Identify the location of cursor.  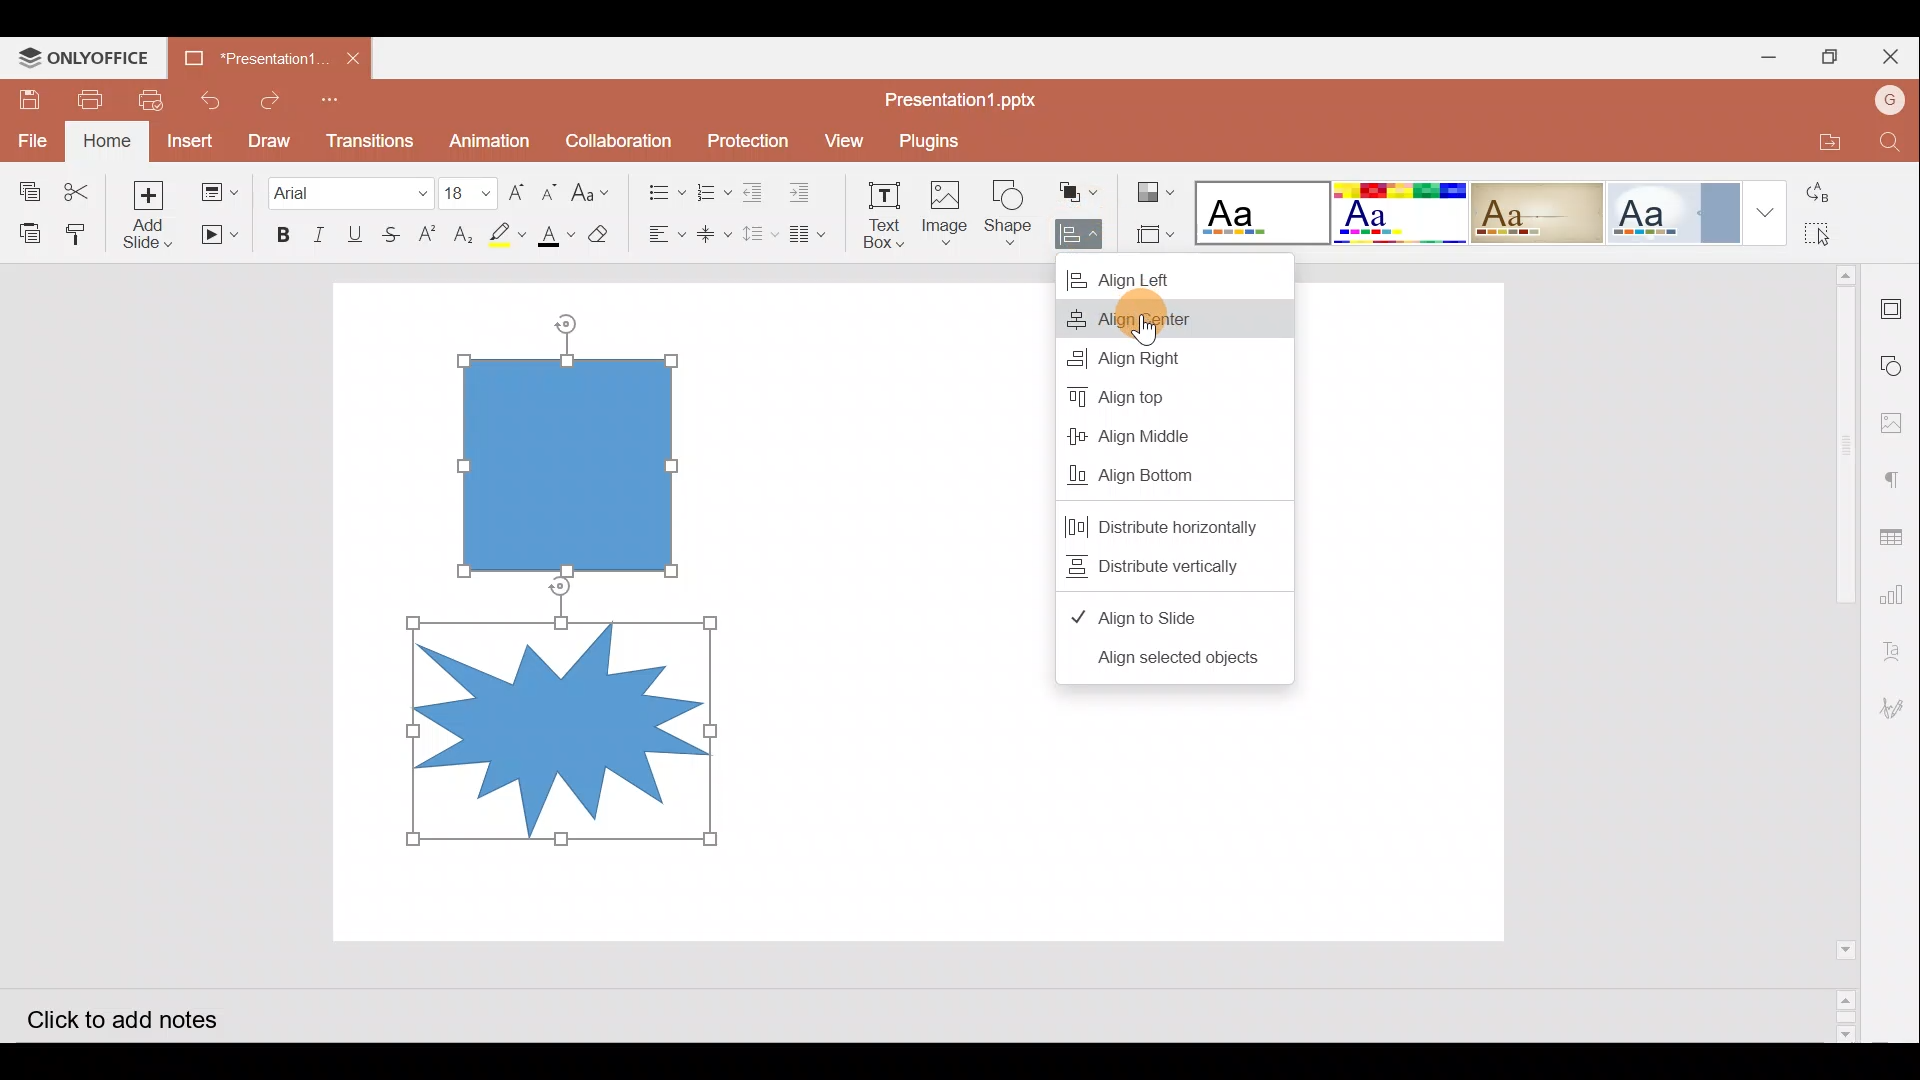
(1147, 334).